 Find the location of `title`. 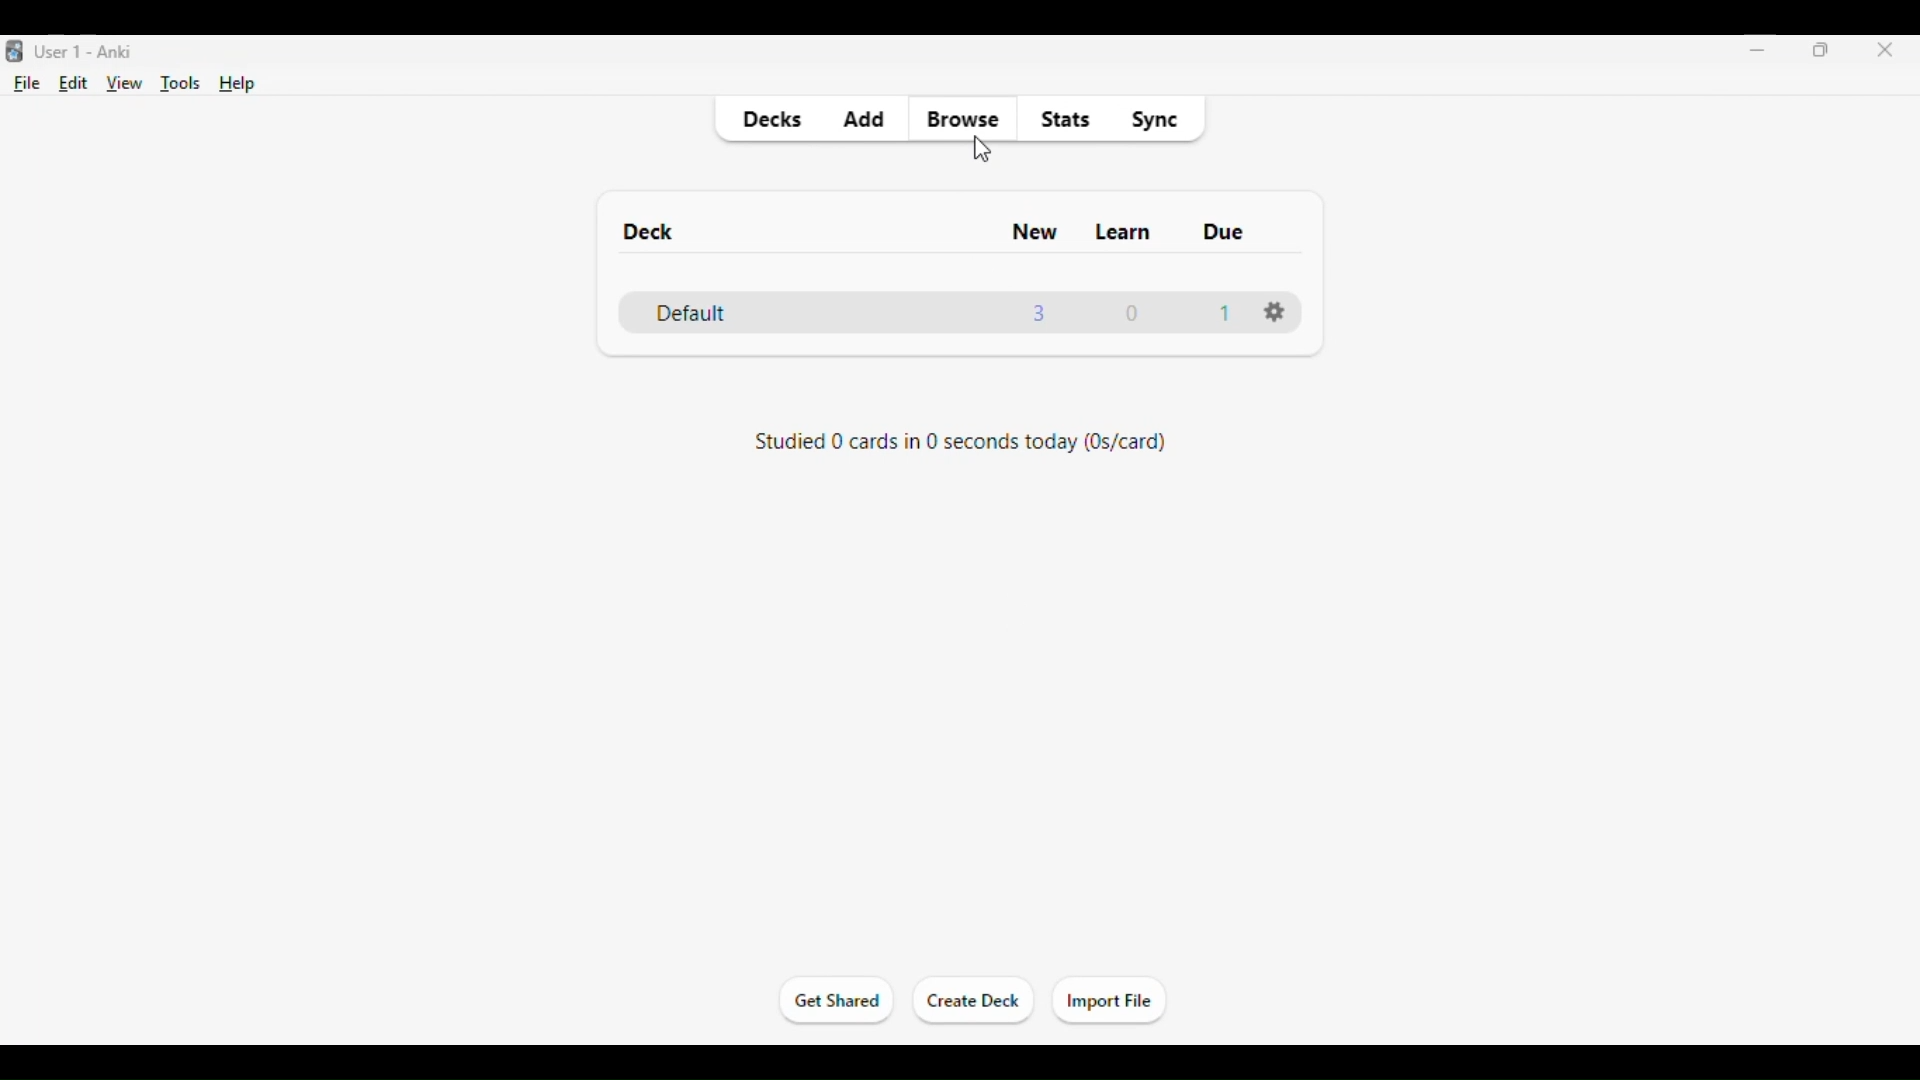

title is located at coordinates (86, 52).